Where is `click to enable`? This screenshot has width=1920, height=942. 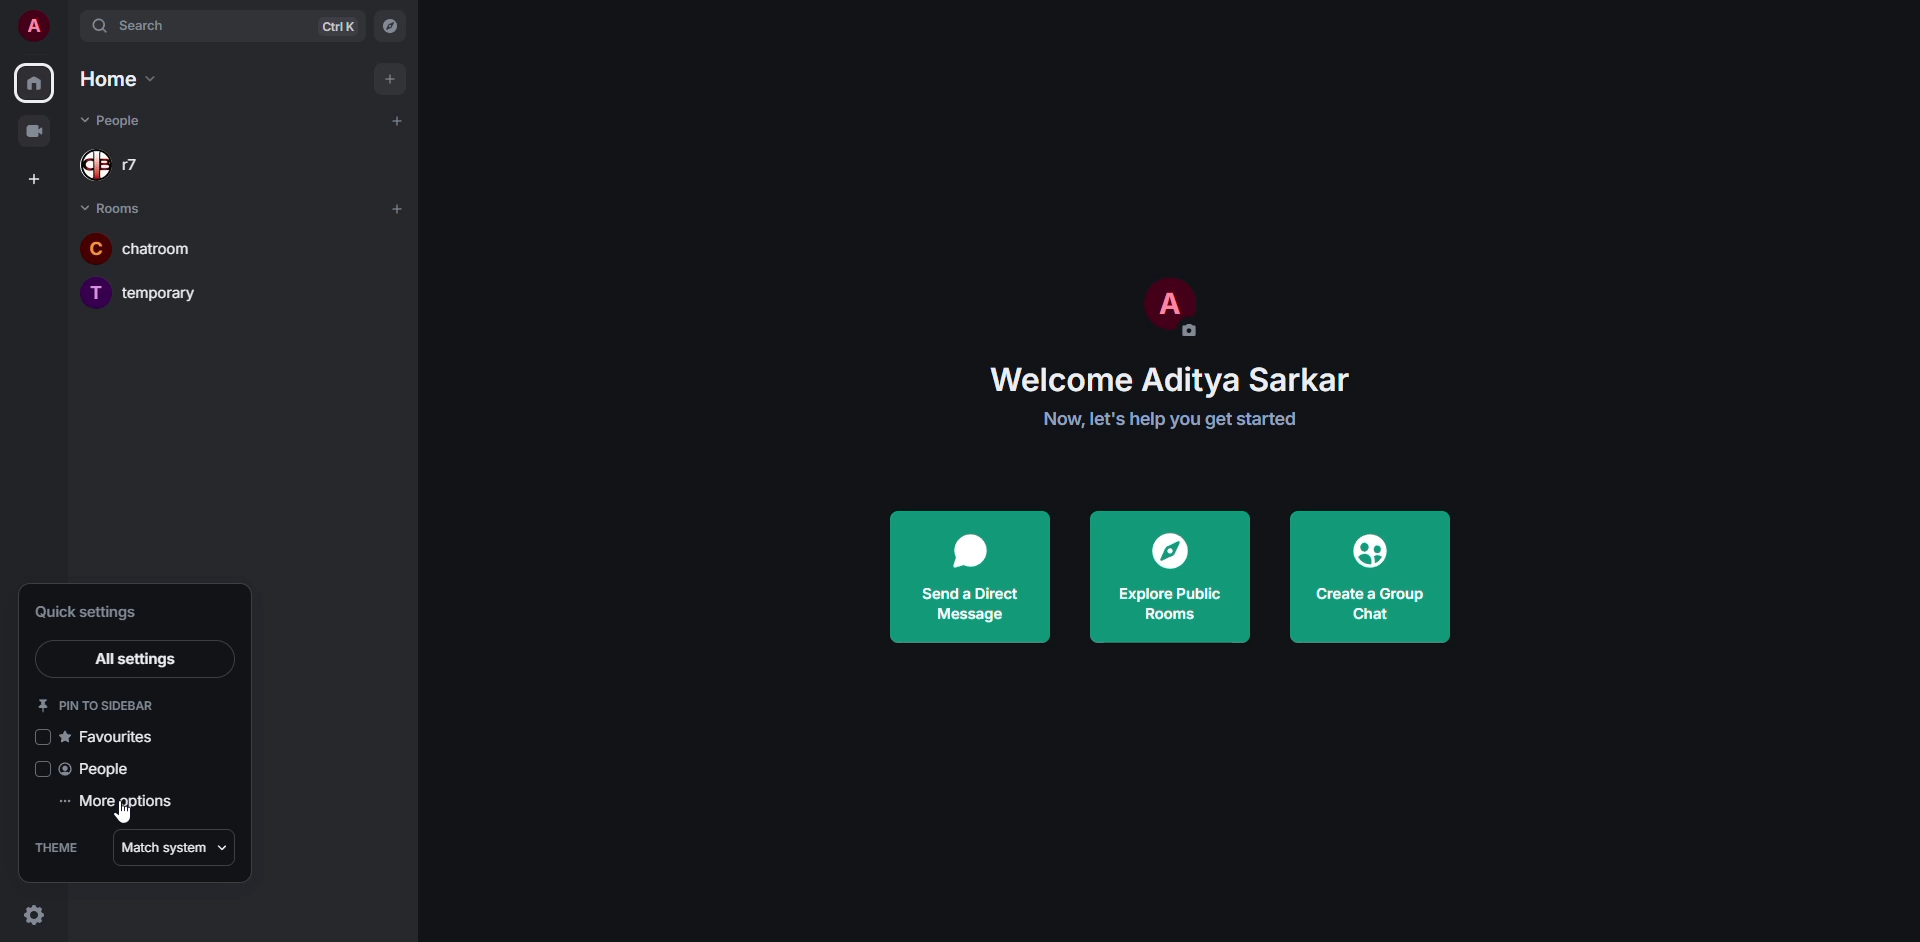 click to enable is located at coordinates (37, 769).